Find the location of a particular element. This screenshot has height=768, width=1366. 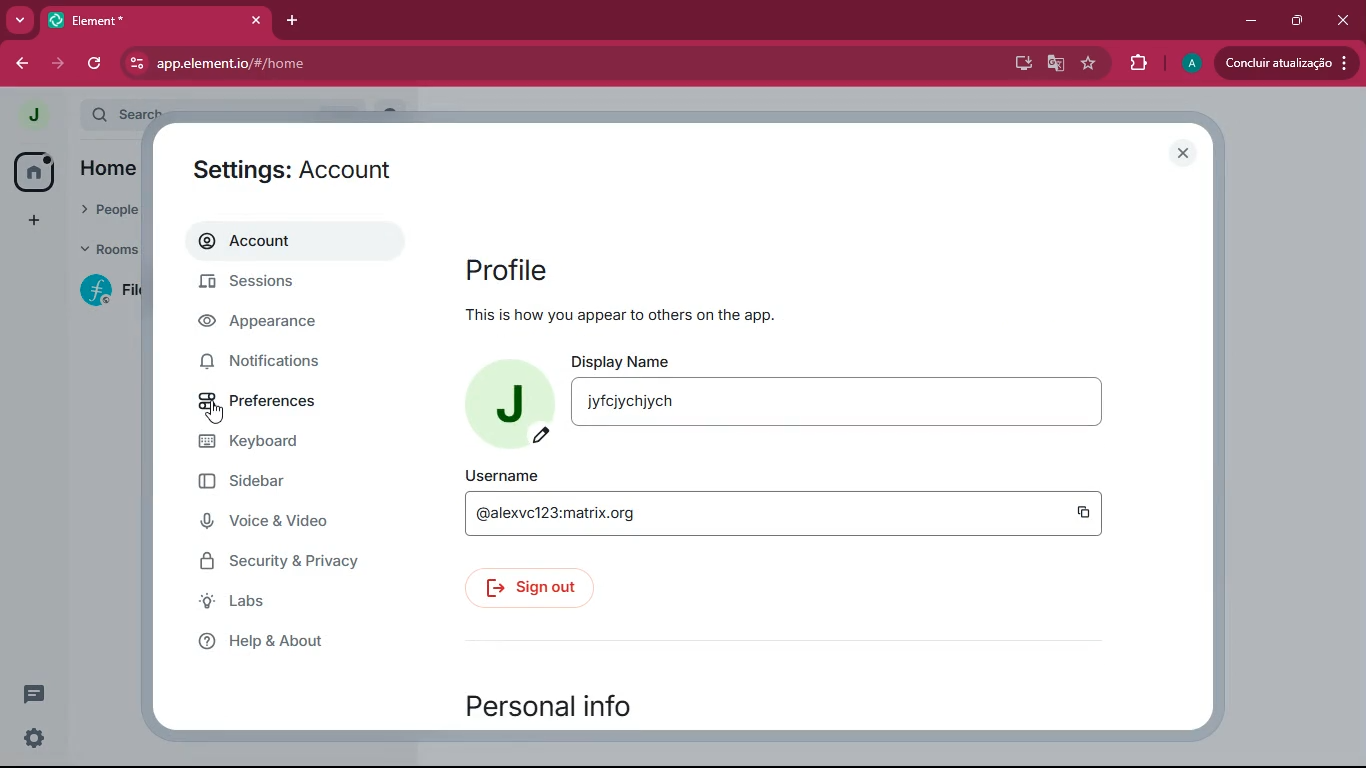

display name is located at coordinates (621, 362).